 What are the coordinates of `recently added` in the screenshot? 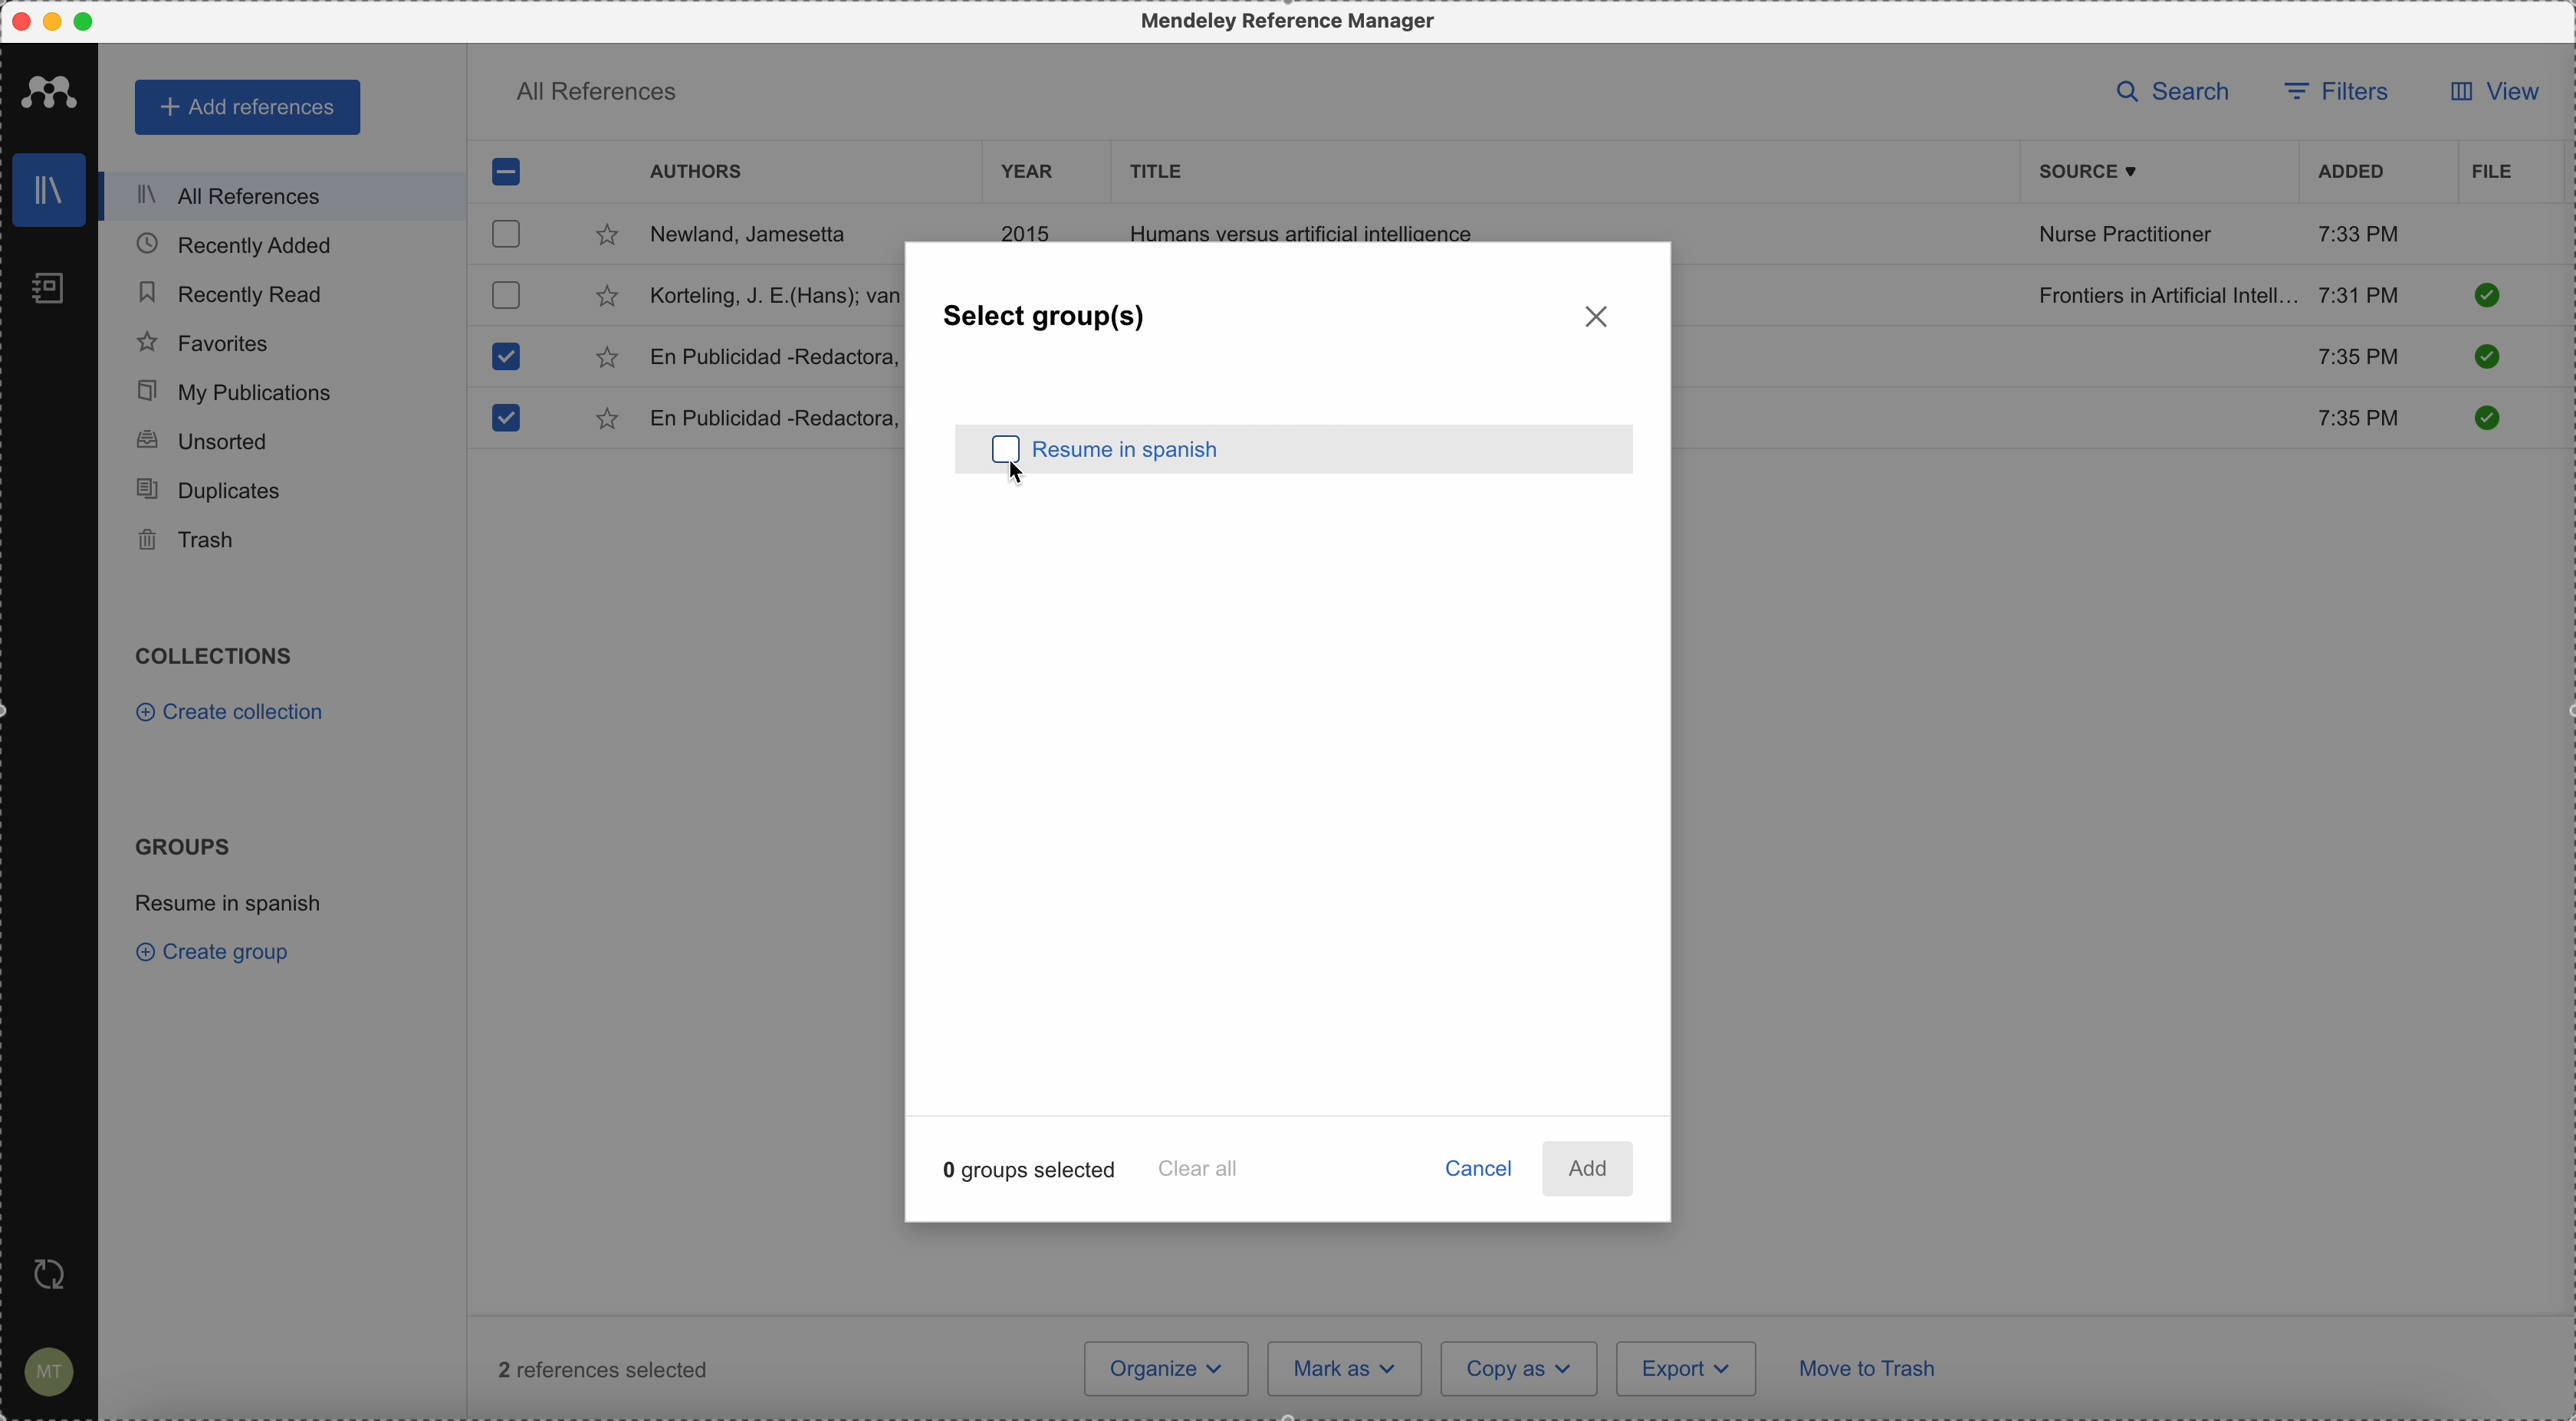 It's located at (251, 244).